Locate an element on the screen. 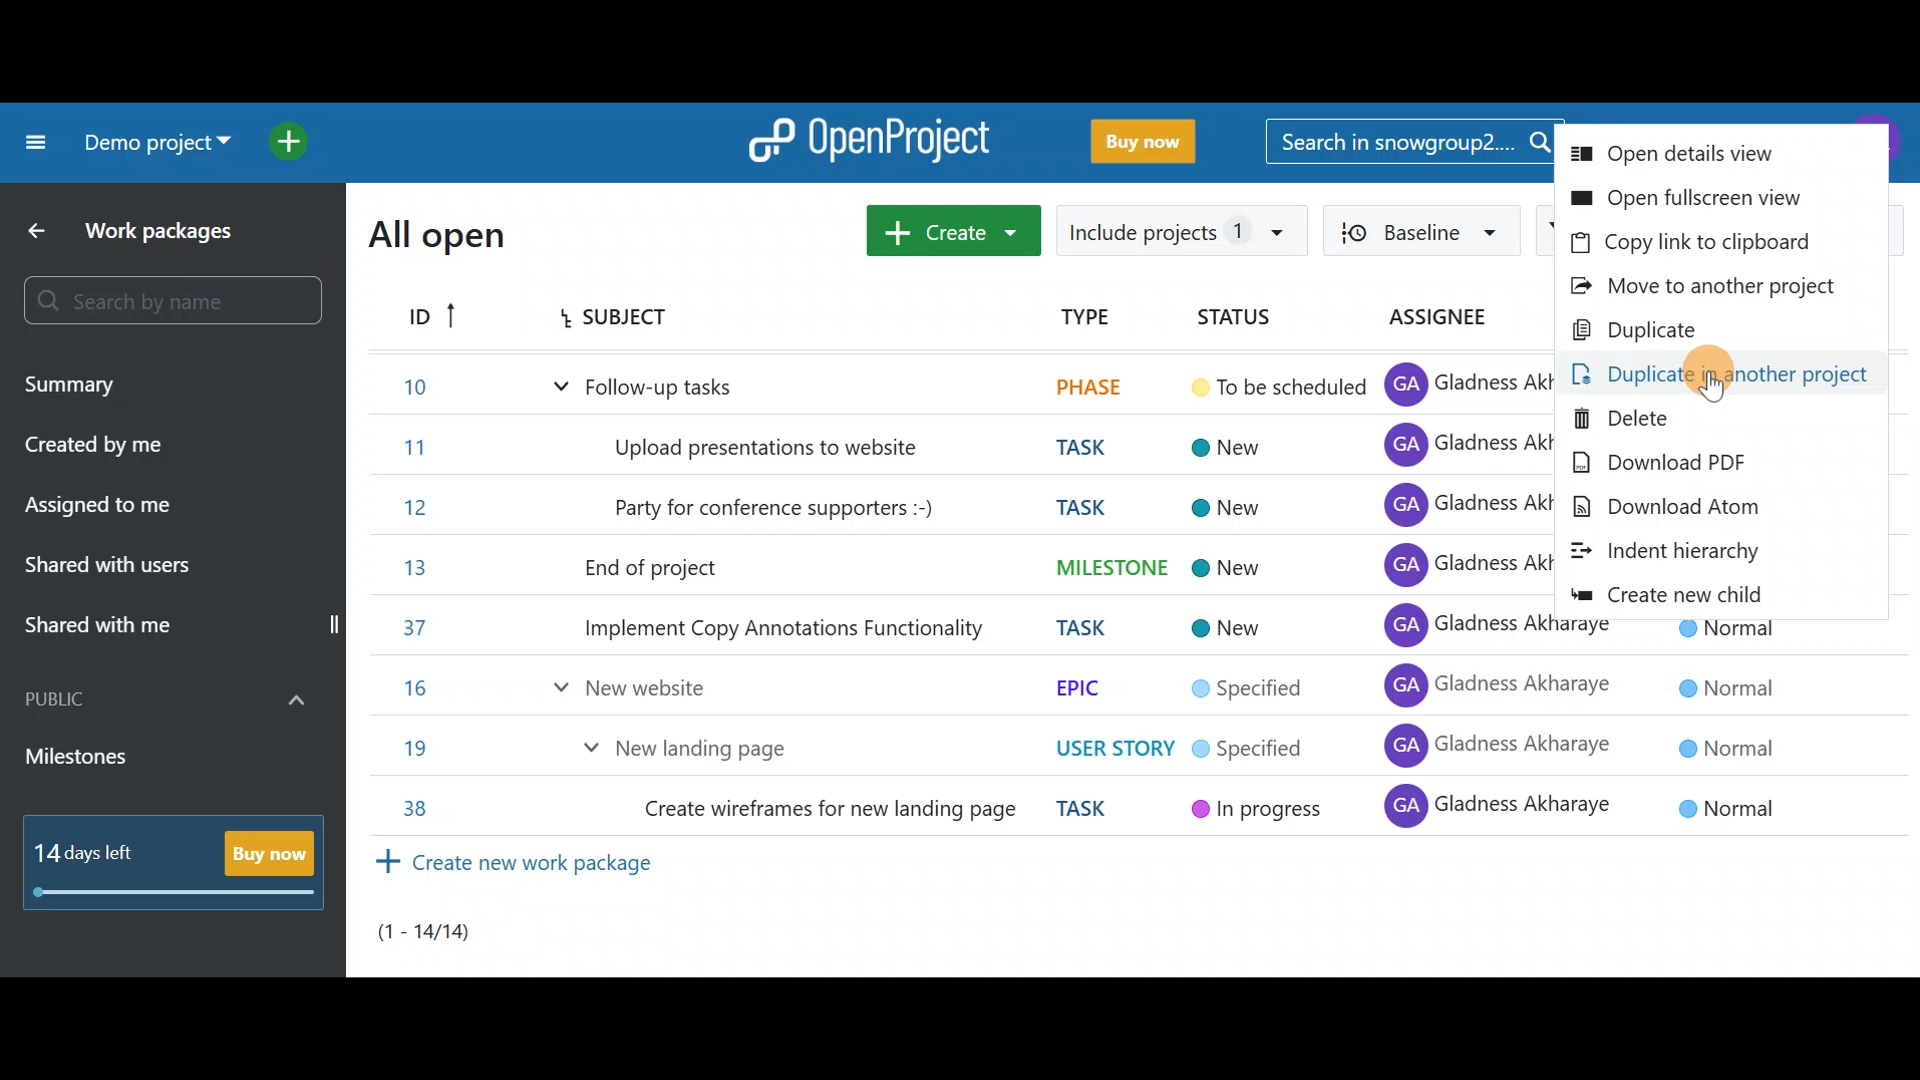 This screenshot has height=1080, width=1920. GA Gladness Akharaye is located at coordinates (1449, 446).